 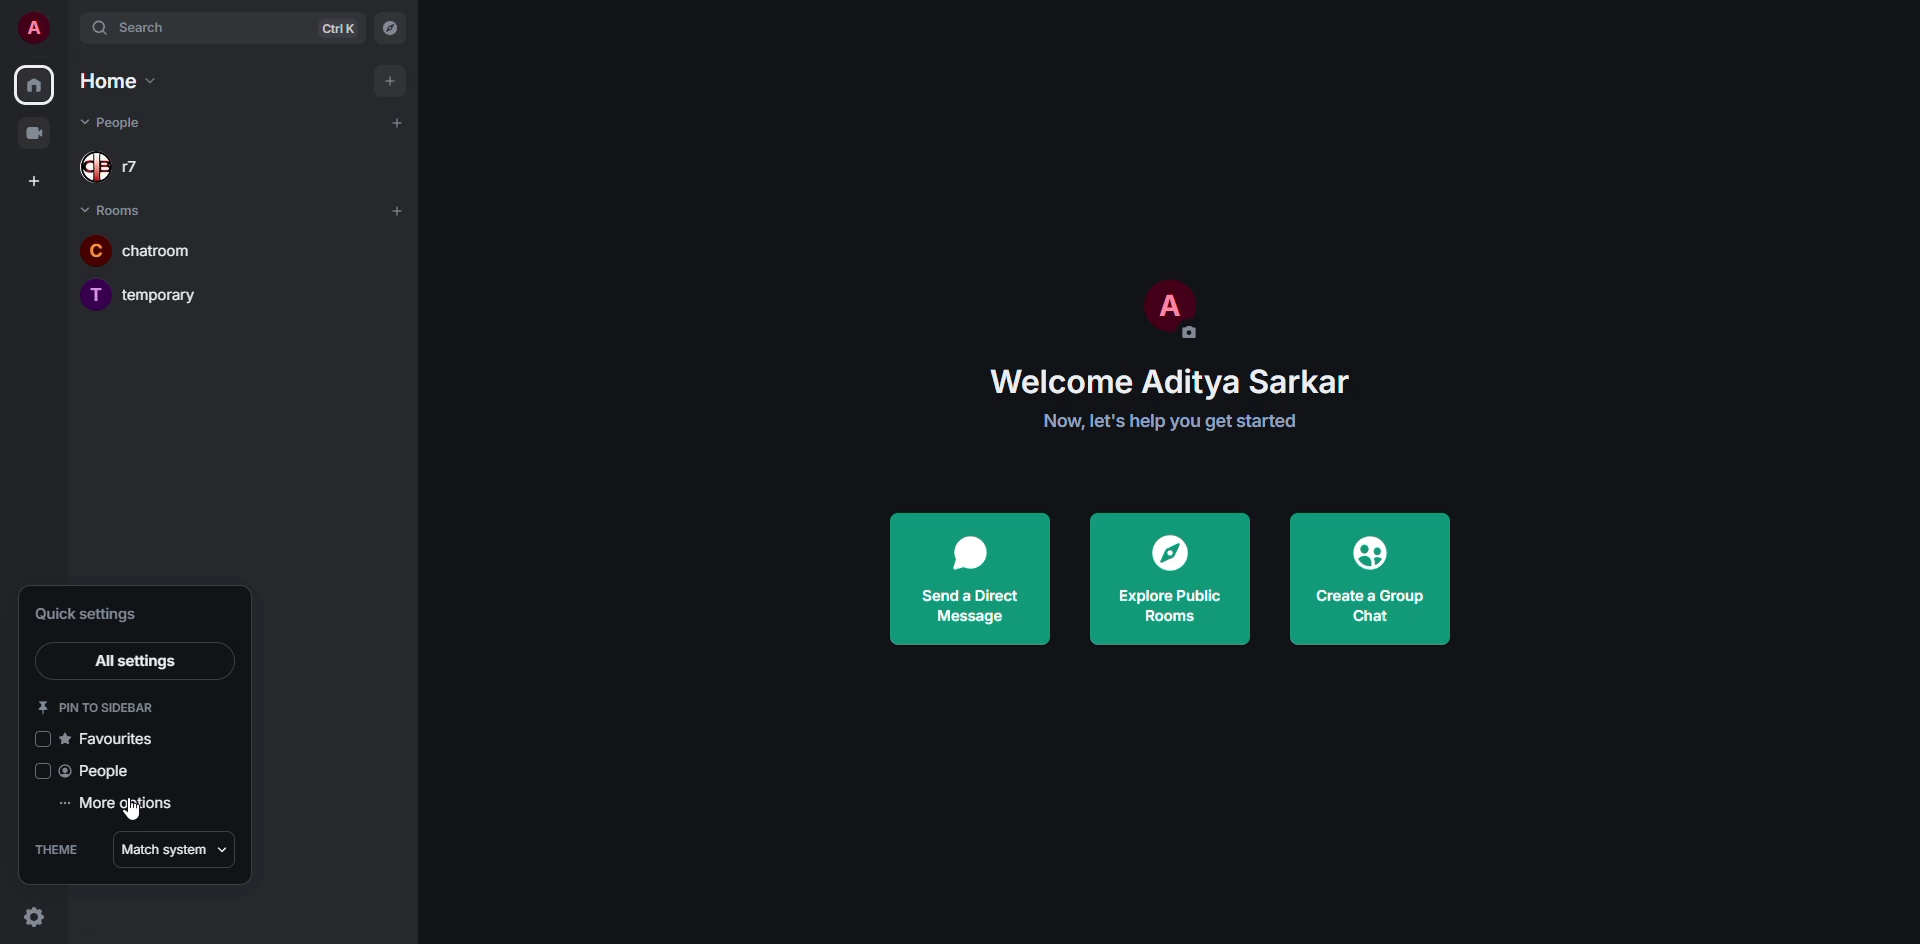 What do you see at coordinates (31, 916) in the screenshot?
I see `quick settings` at bounding box center [31, 916].